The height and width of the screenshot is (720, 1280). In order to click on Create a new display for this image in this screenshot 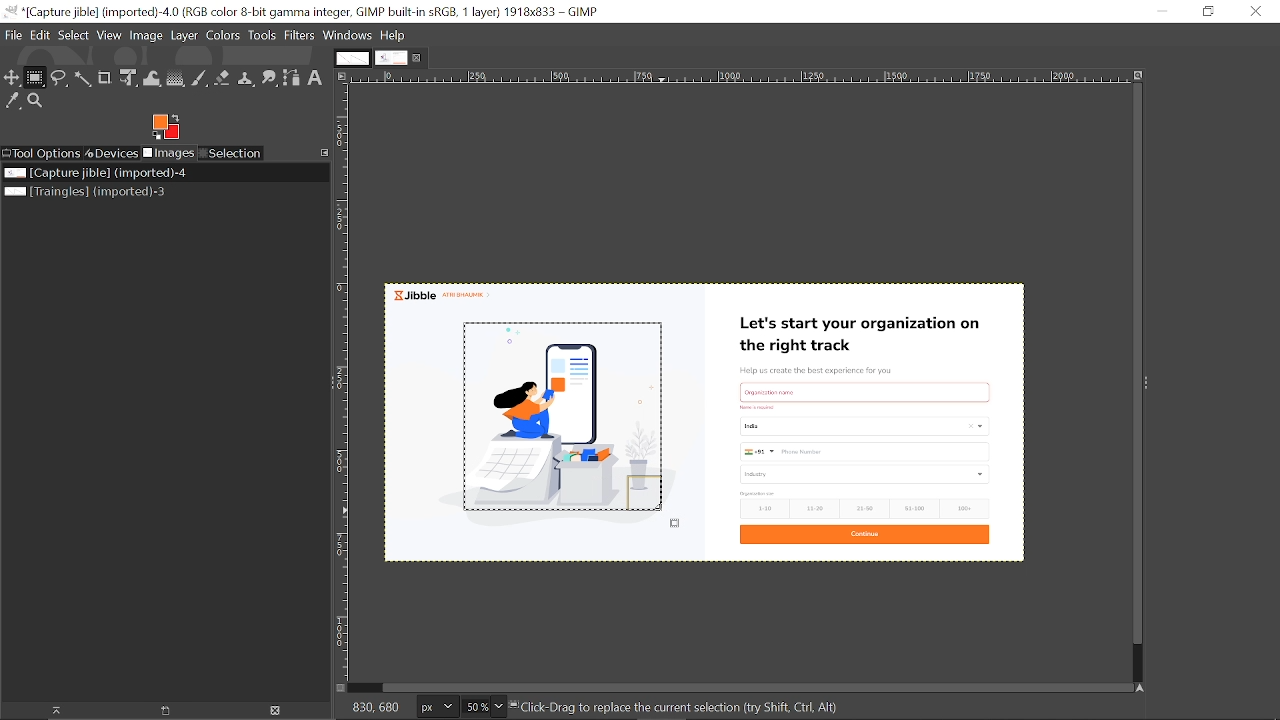, I will do `click(172, 710)`.